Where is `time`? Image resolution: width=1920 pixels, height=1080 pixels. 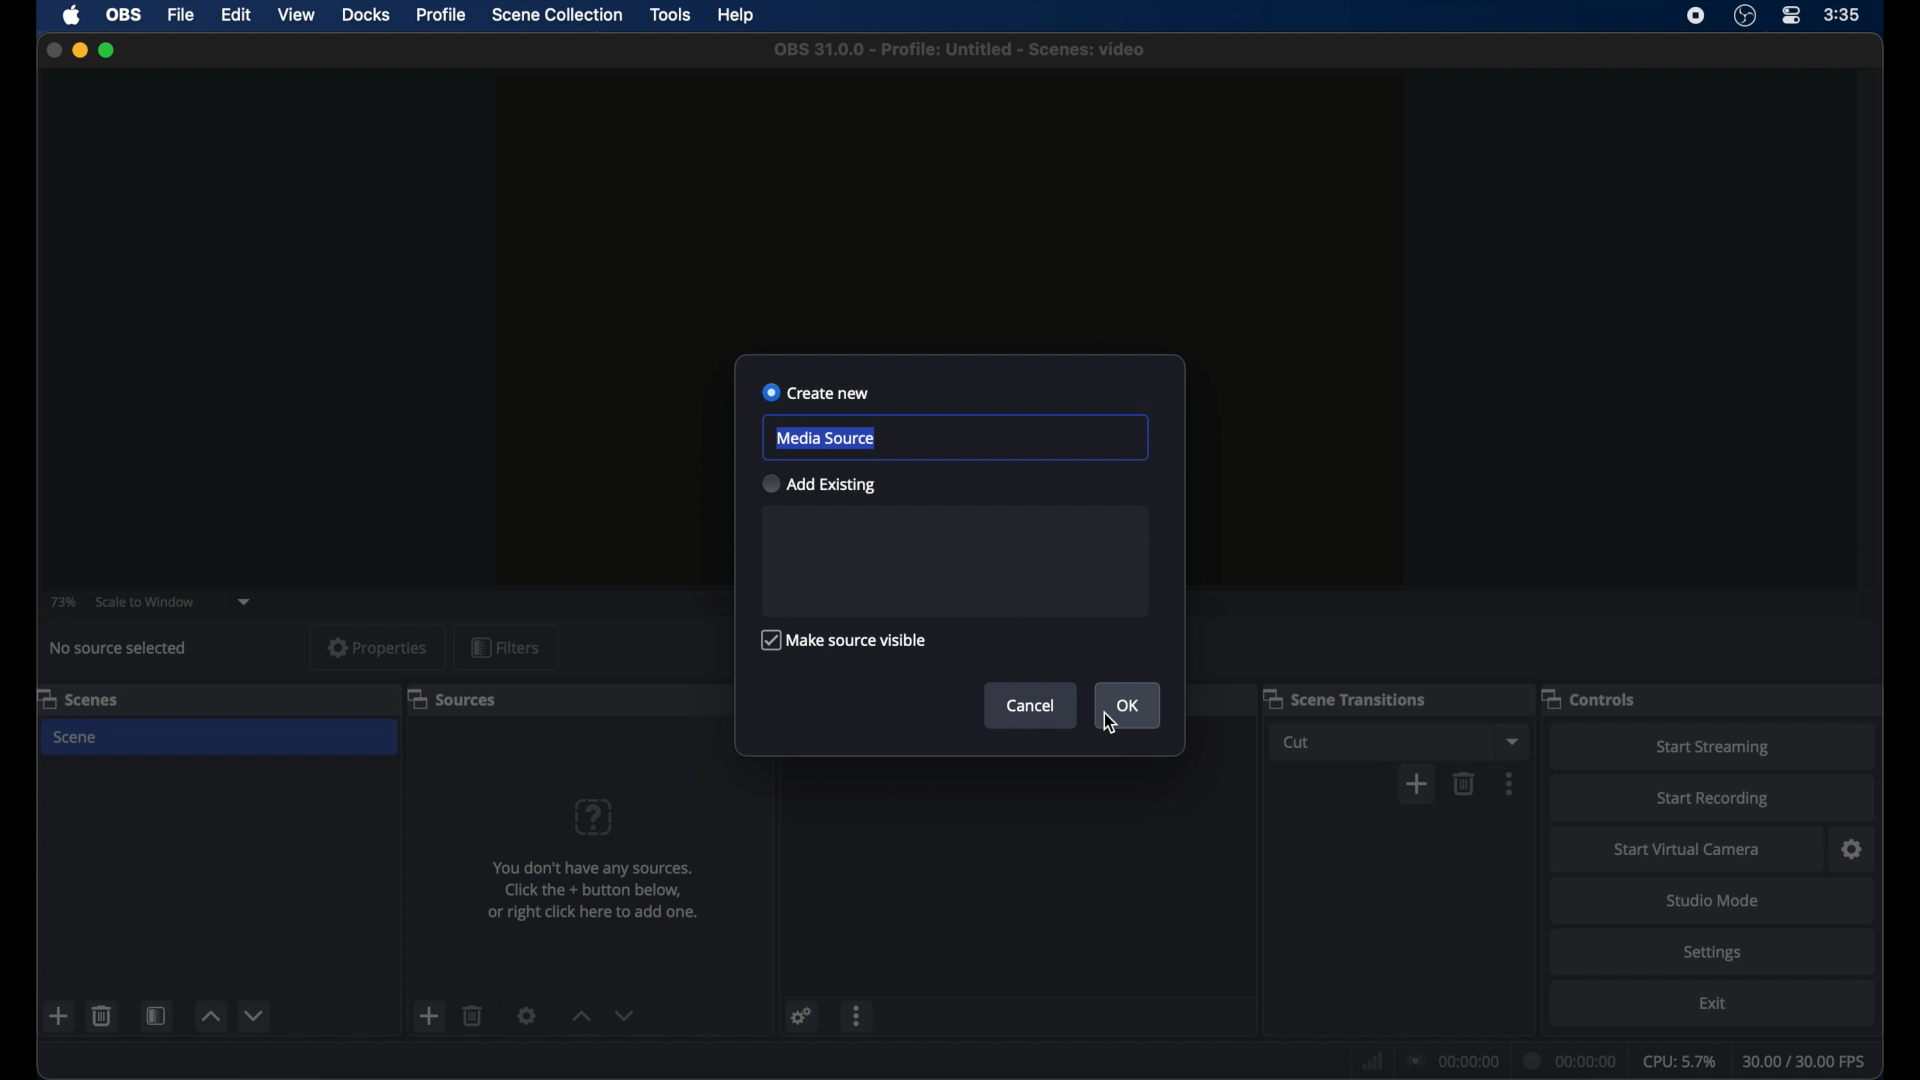
time is located at coordinates (1842, 15).